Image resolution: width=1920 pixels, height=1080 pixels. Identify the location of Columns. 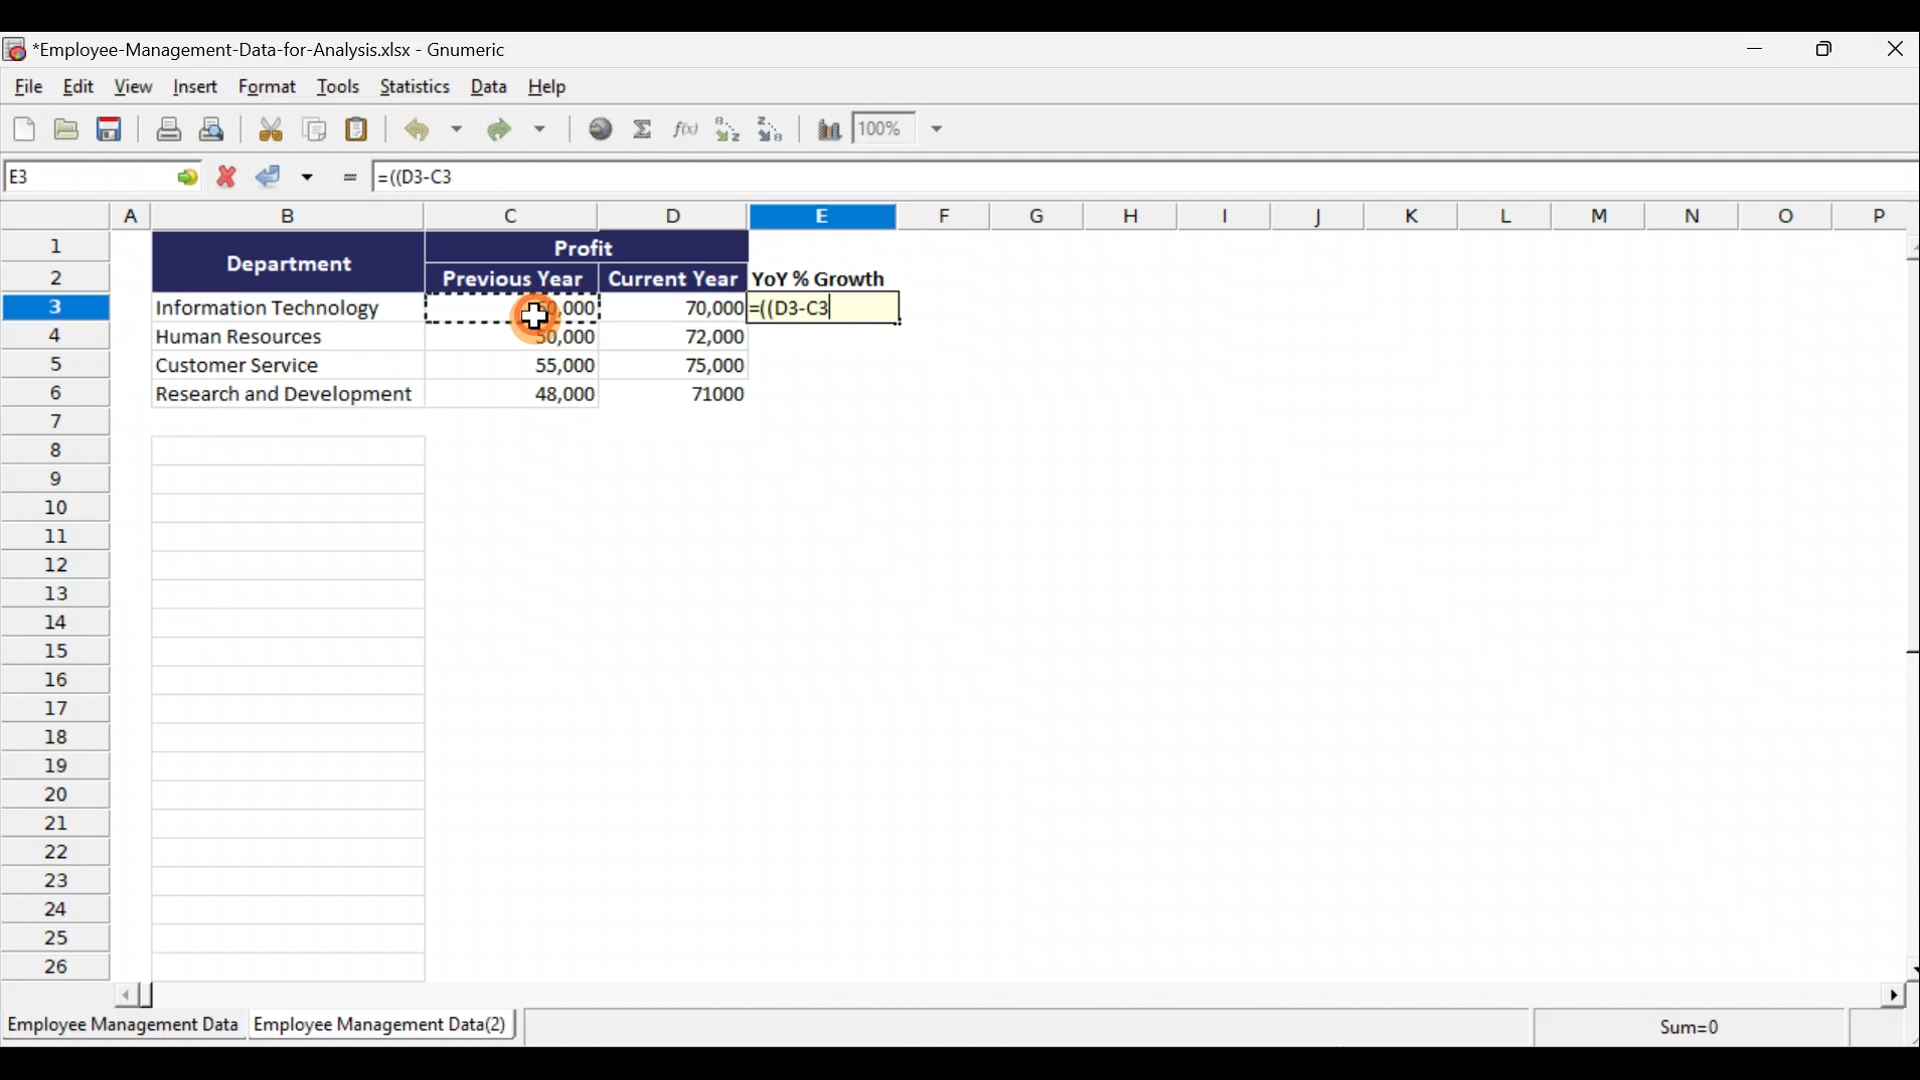
(960, 215).